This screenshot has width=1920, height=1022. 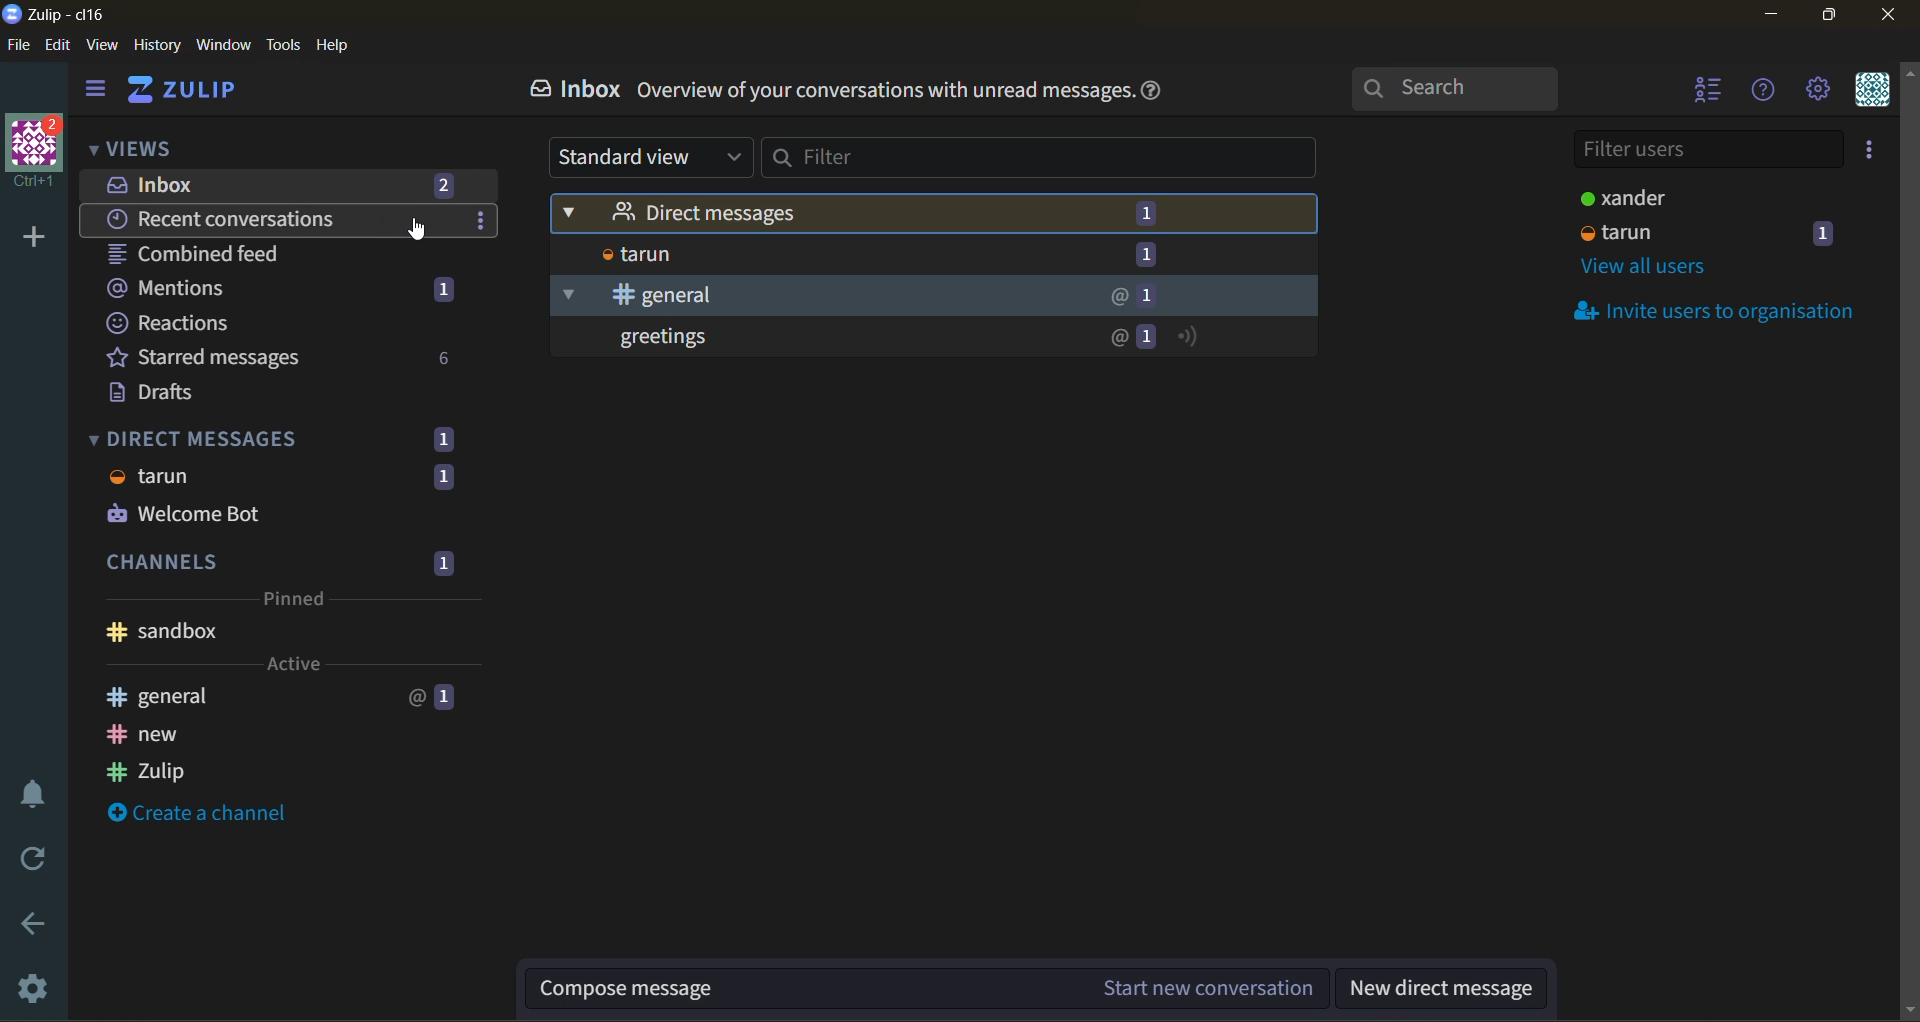 I want to click on drafts, so click(x=168, y=394).